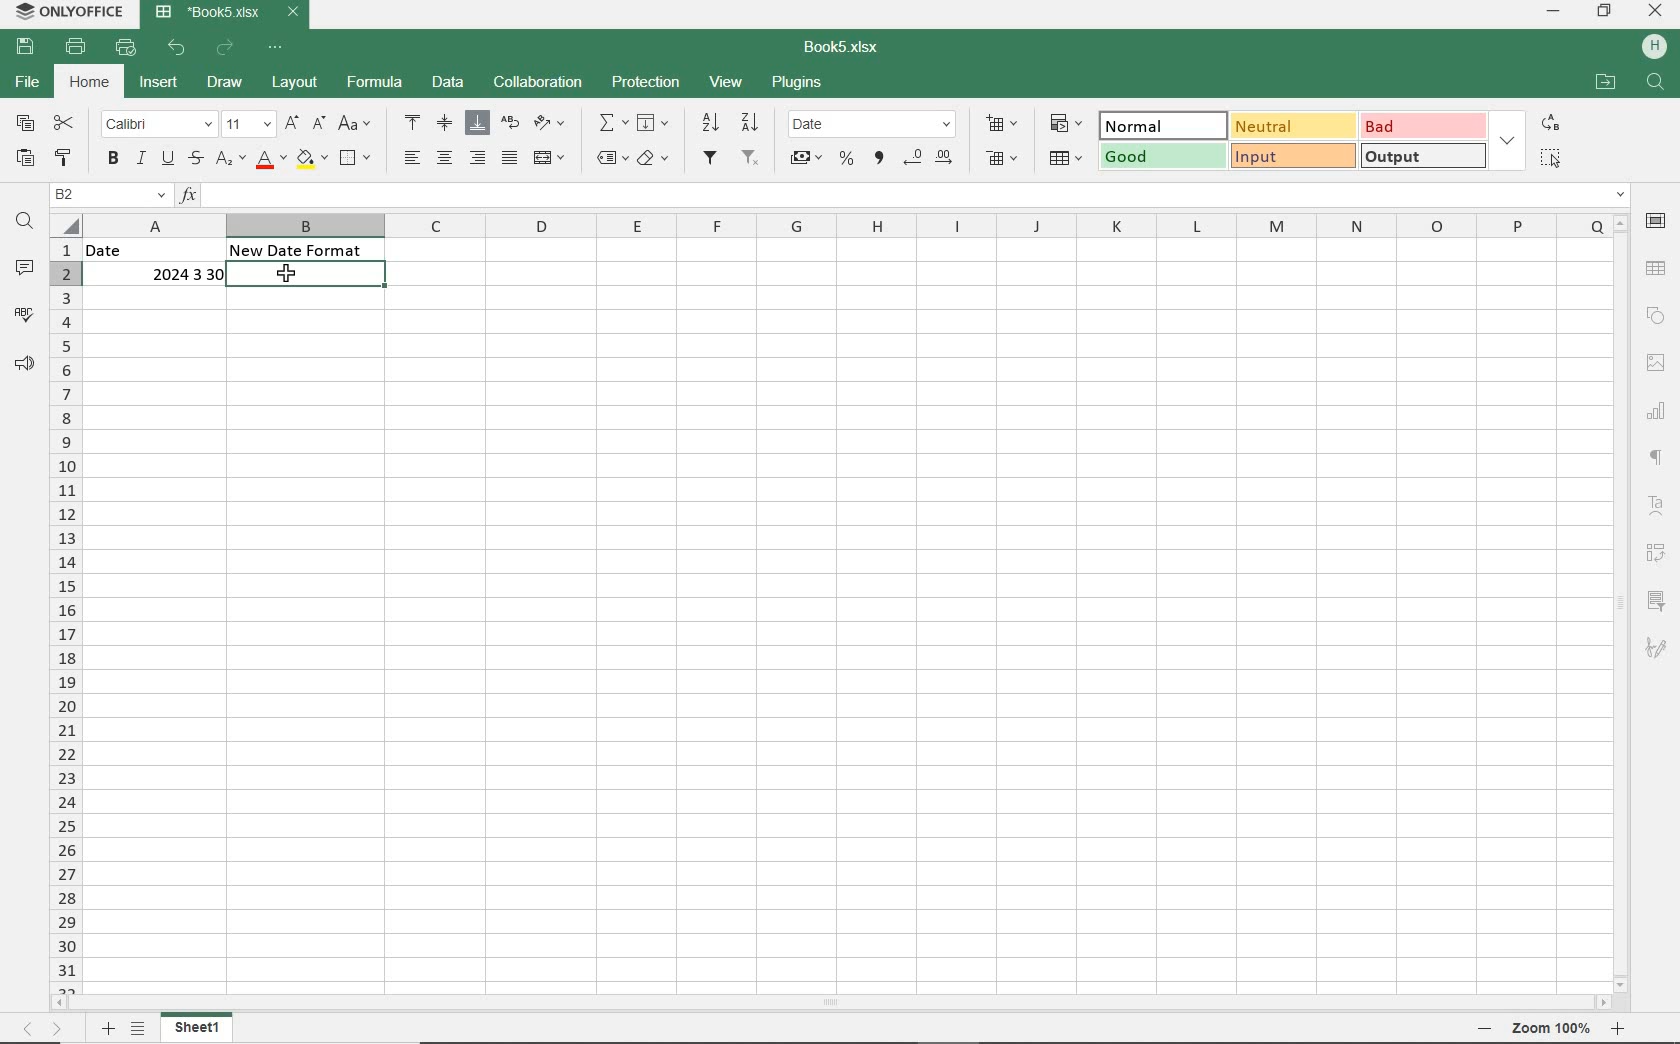 The height and width of the screenshot is (1044, 1680). Describe the element at coordinates (311, 160) in the screenshot. I see `FILL COLOR` at that location.